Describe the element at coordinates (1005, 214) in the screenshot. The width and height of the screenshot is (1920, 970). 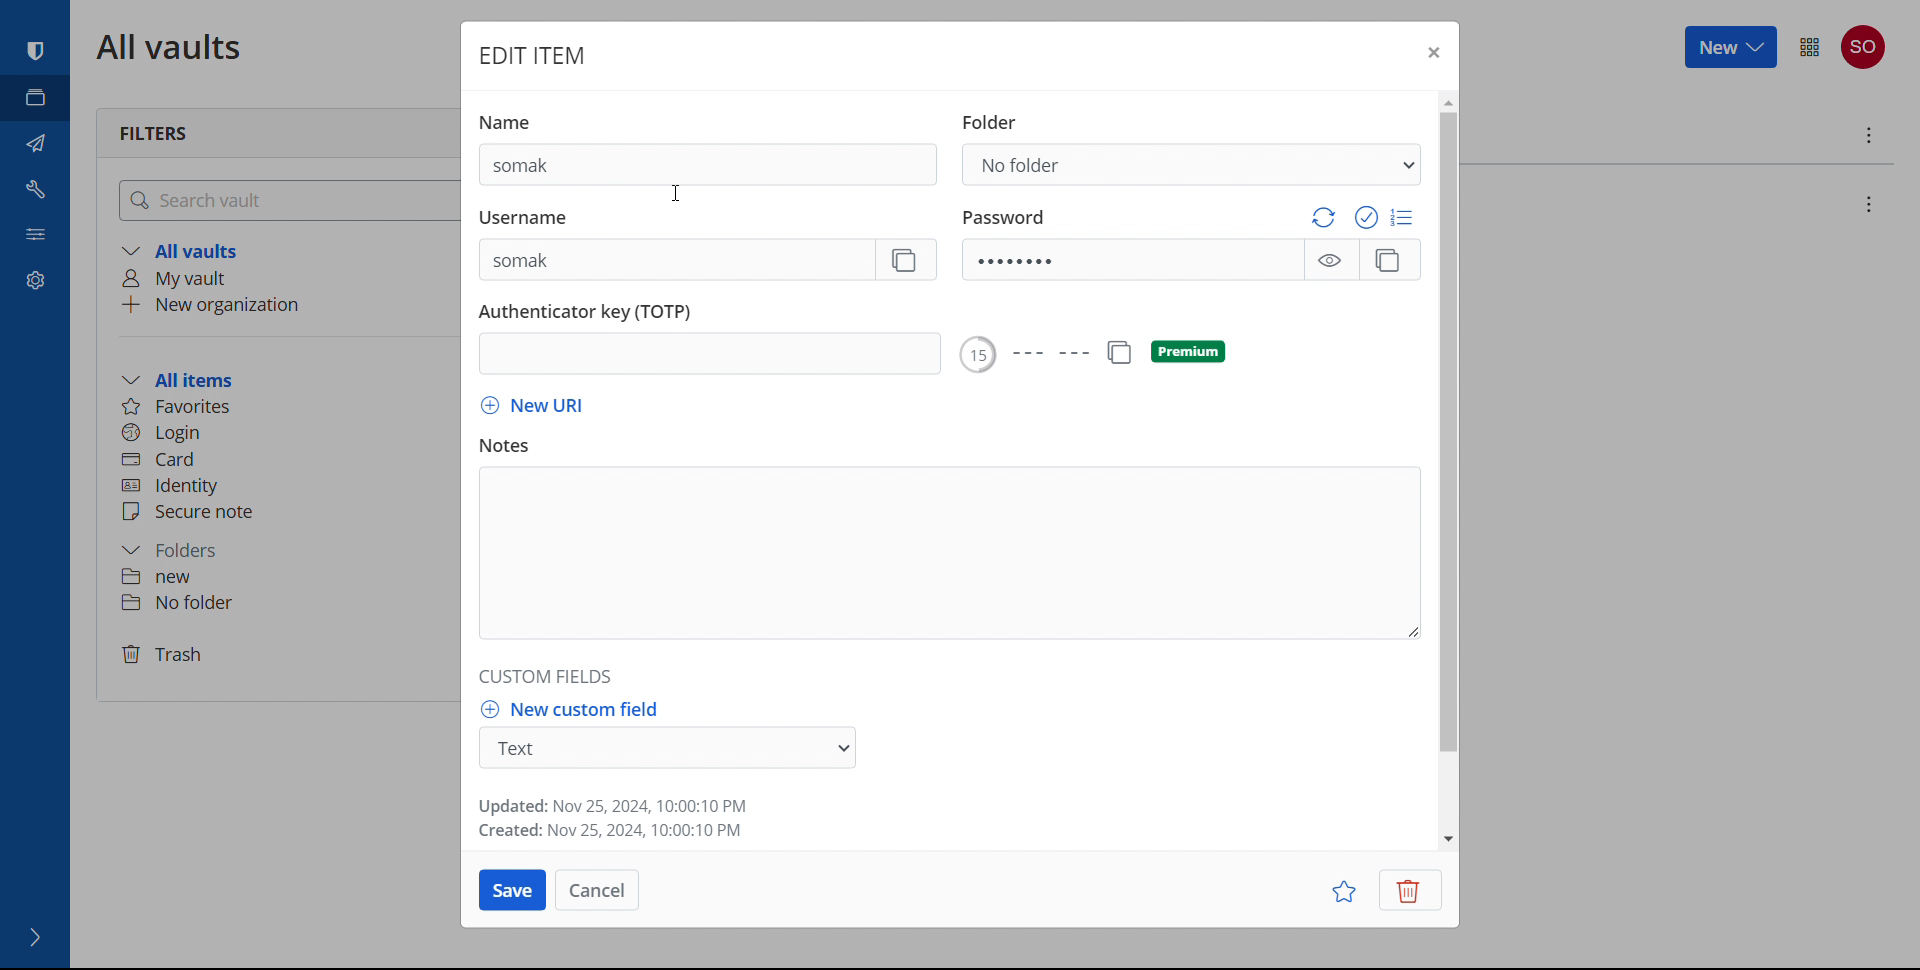
I see `password` at that location.